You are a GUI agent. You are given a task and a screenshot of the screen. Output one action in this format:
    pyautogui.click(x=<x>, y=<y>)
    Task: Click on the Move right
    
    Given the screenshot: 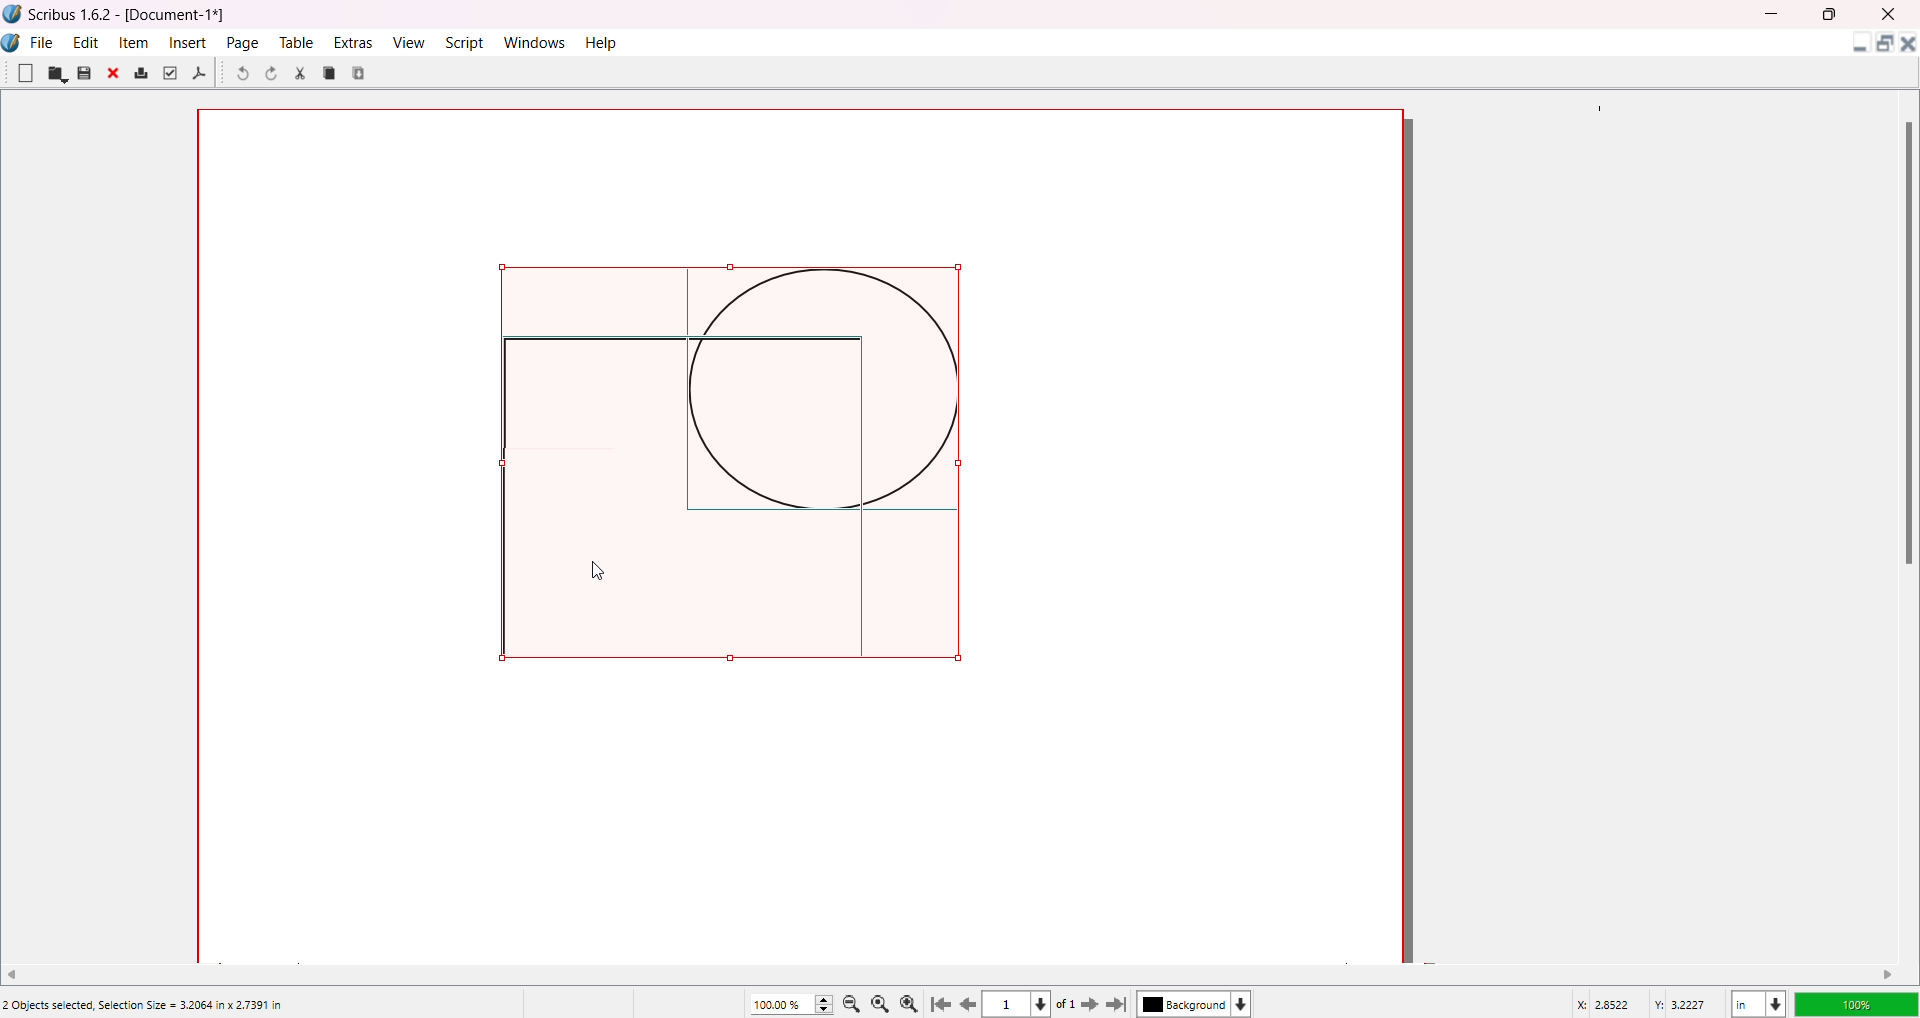 What is the action you would take?
    pyautogui.click(x=1889, y=974)
    